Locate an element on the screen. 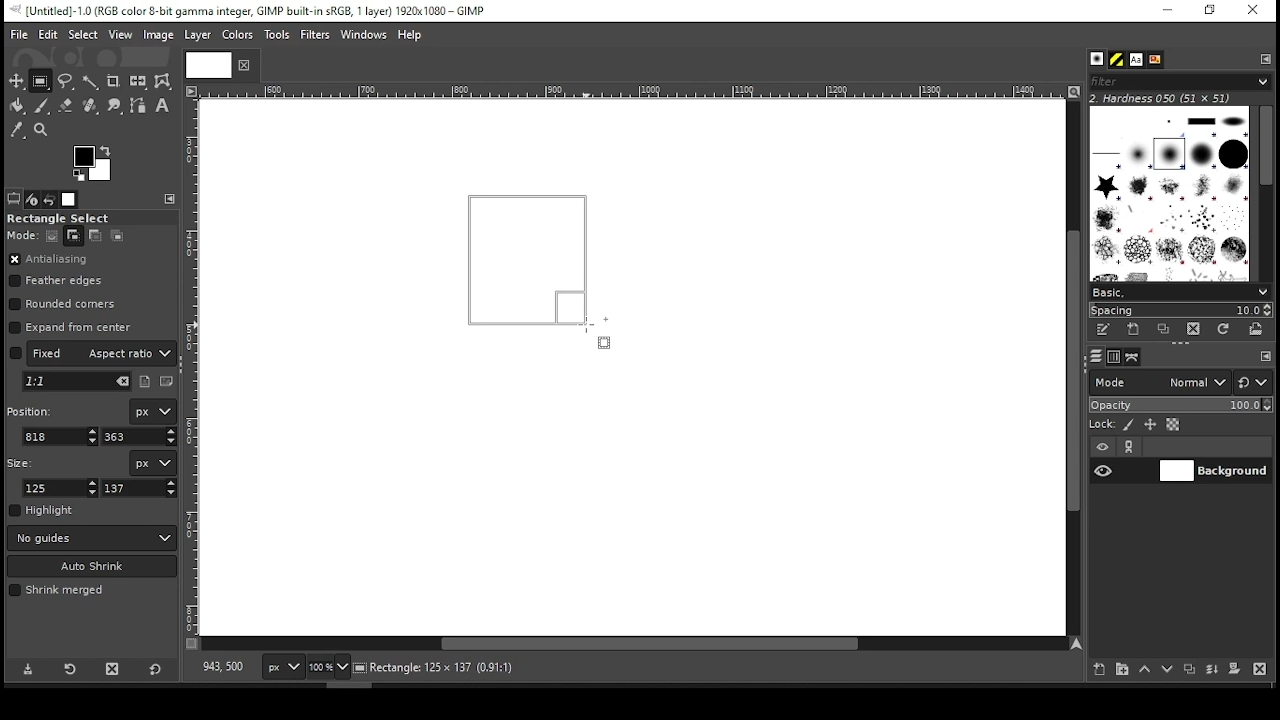  spacing is located at coordinates (1180, 310).